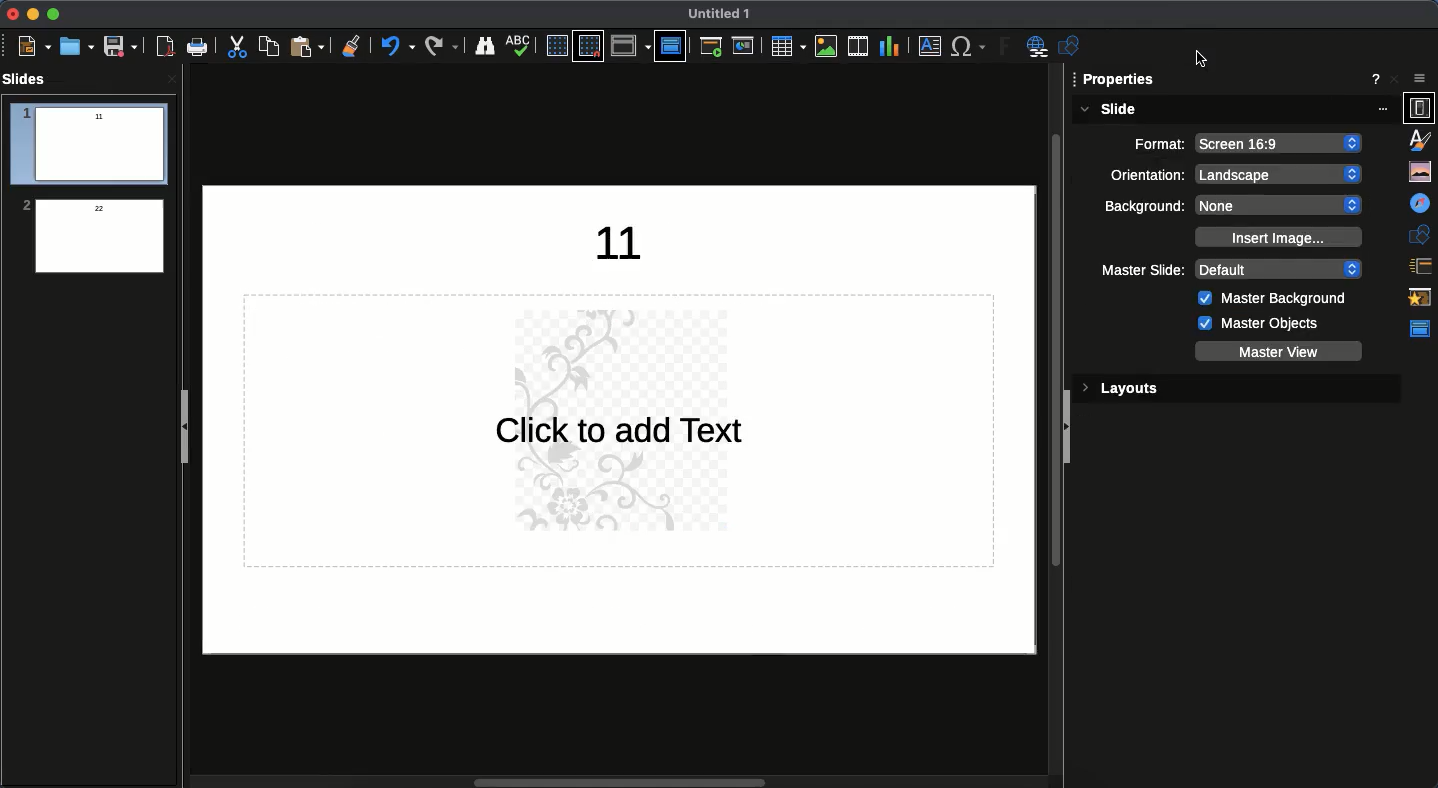 The width and height of the screenshot is (1438, 788). Describe the element at coordinates (1424, 78) in the screenshot. I see `Sidebar settings` at that location.